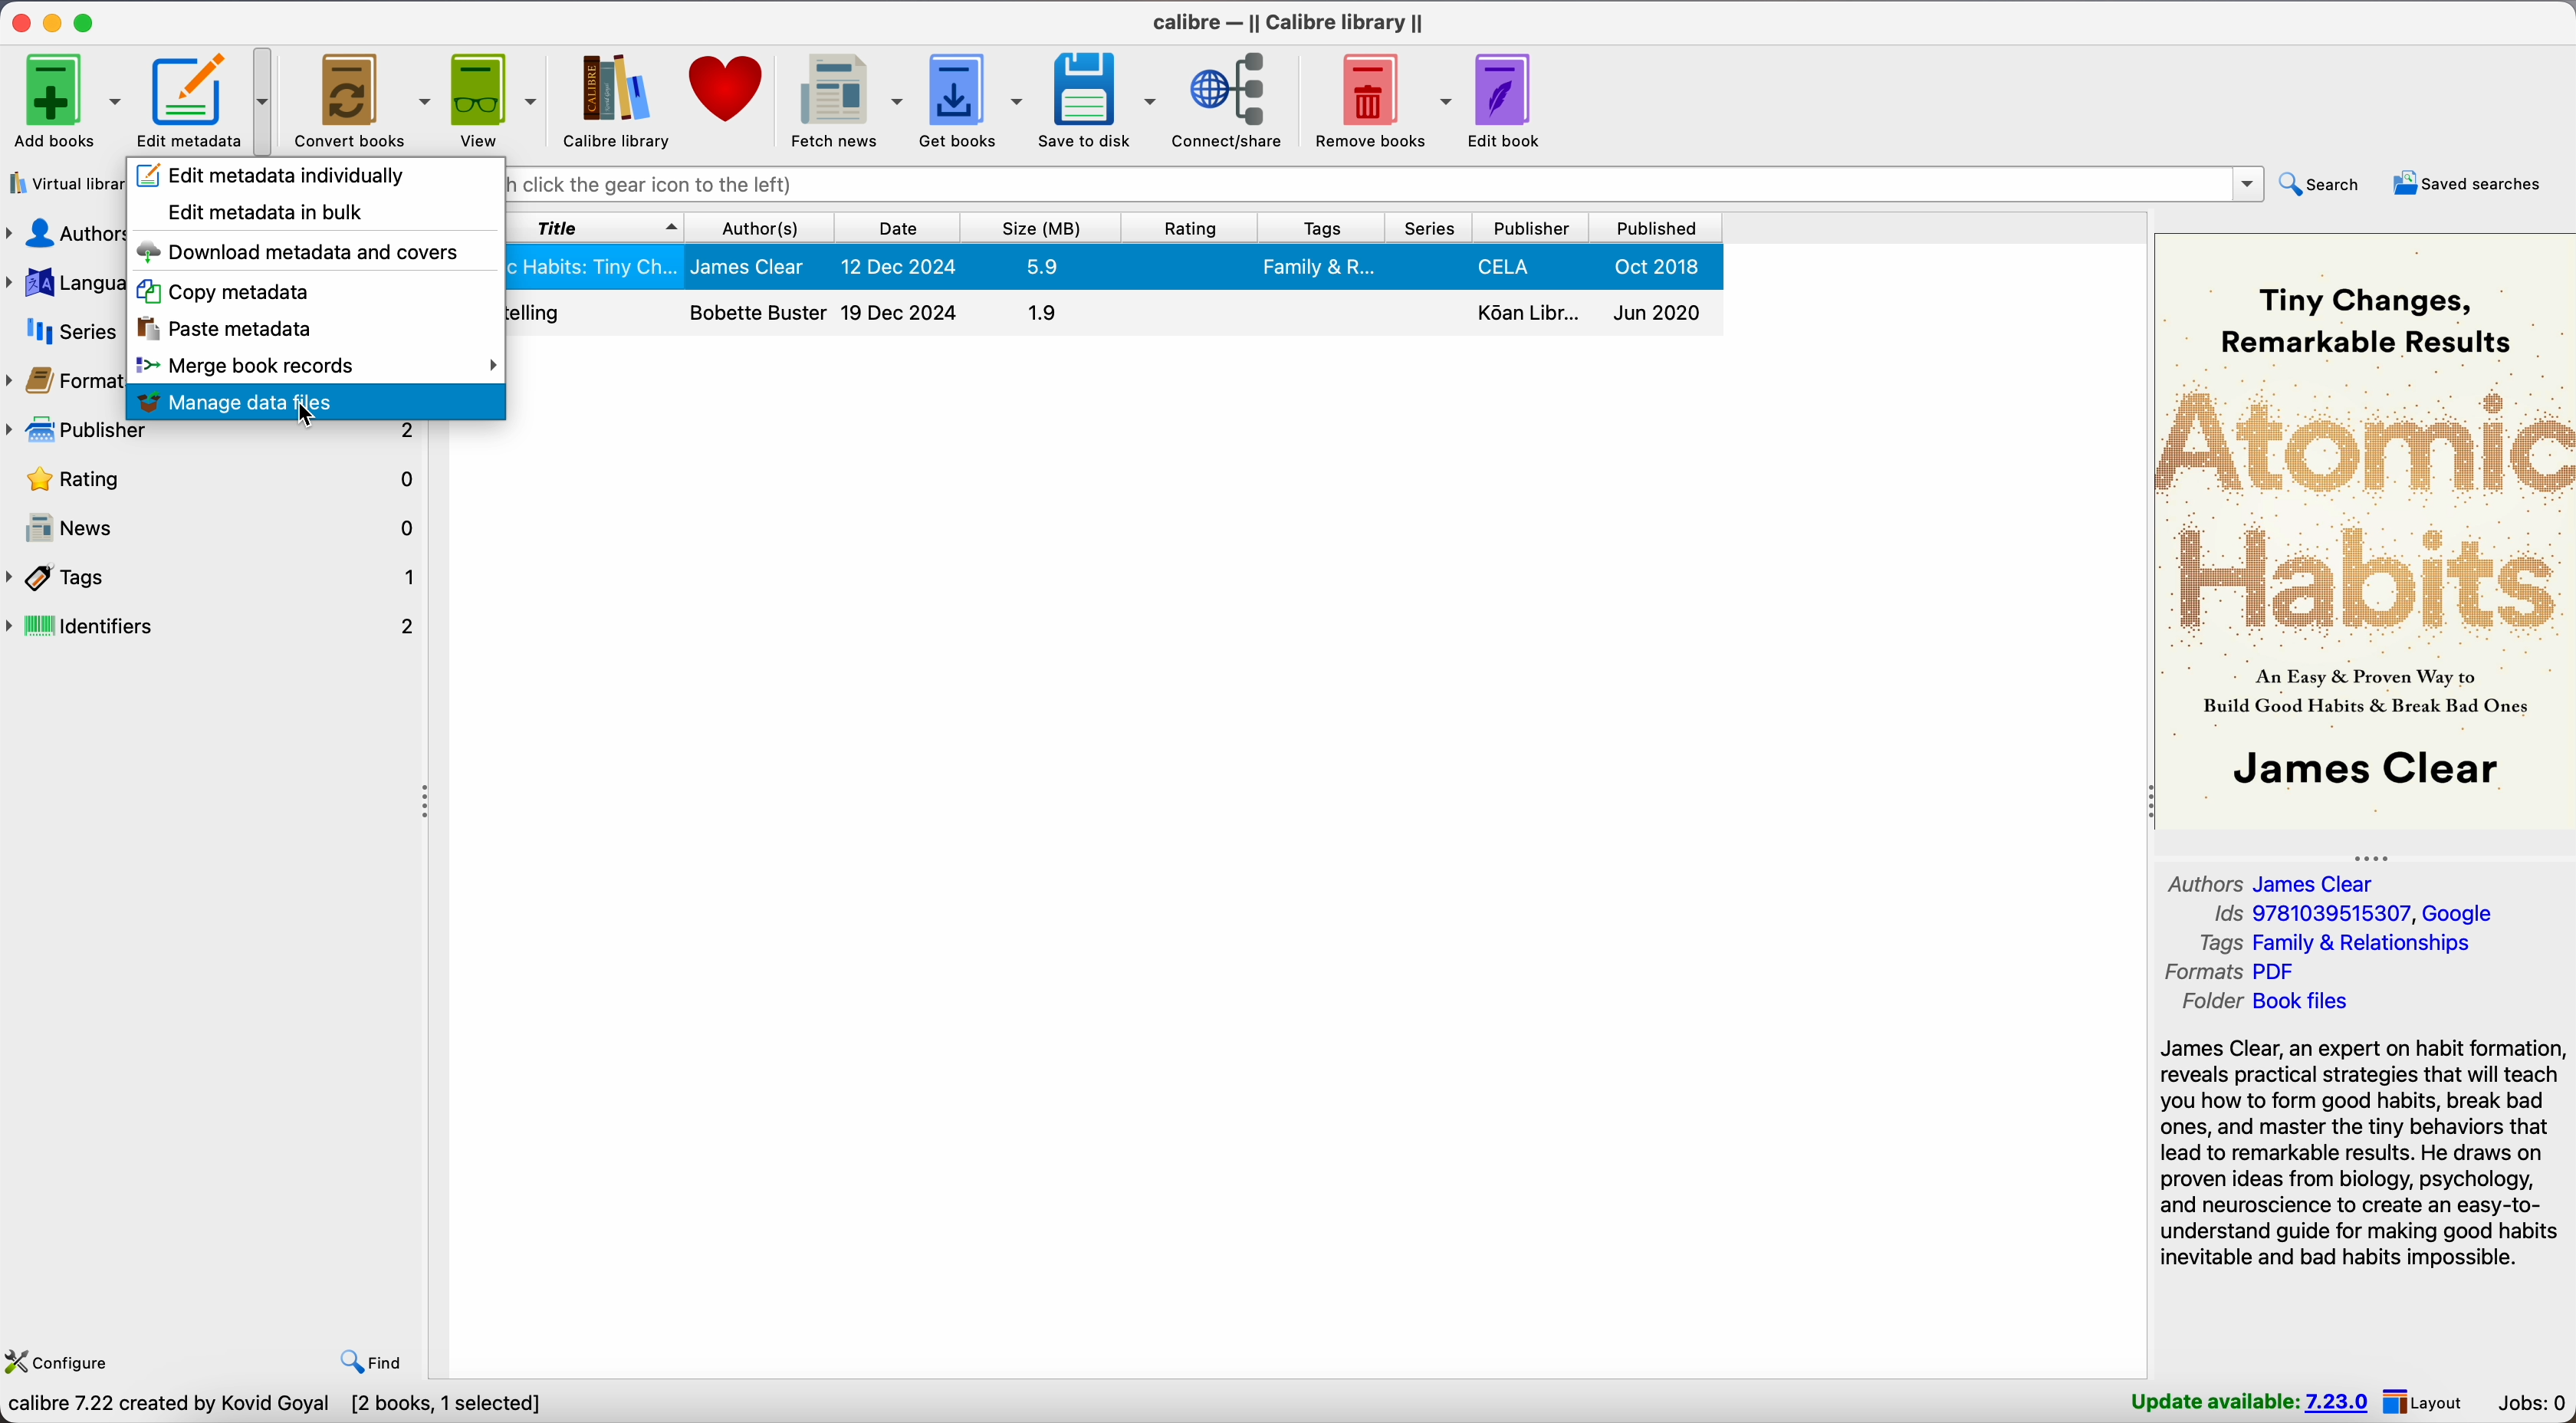 This screenshot has width=2576, height=1423. I want to click on languages, so click(64, 284).